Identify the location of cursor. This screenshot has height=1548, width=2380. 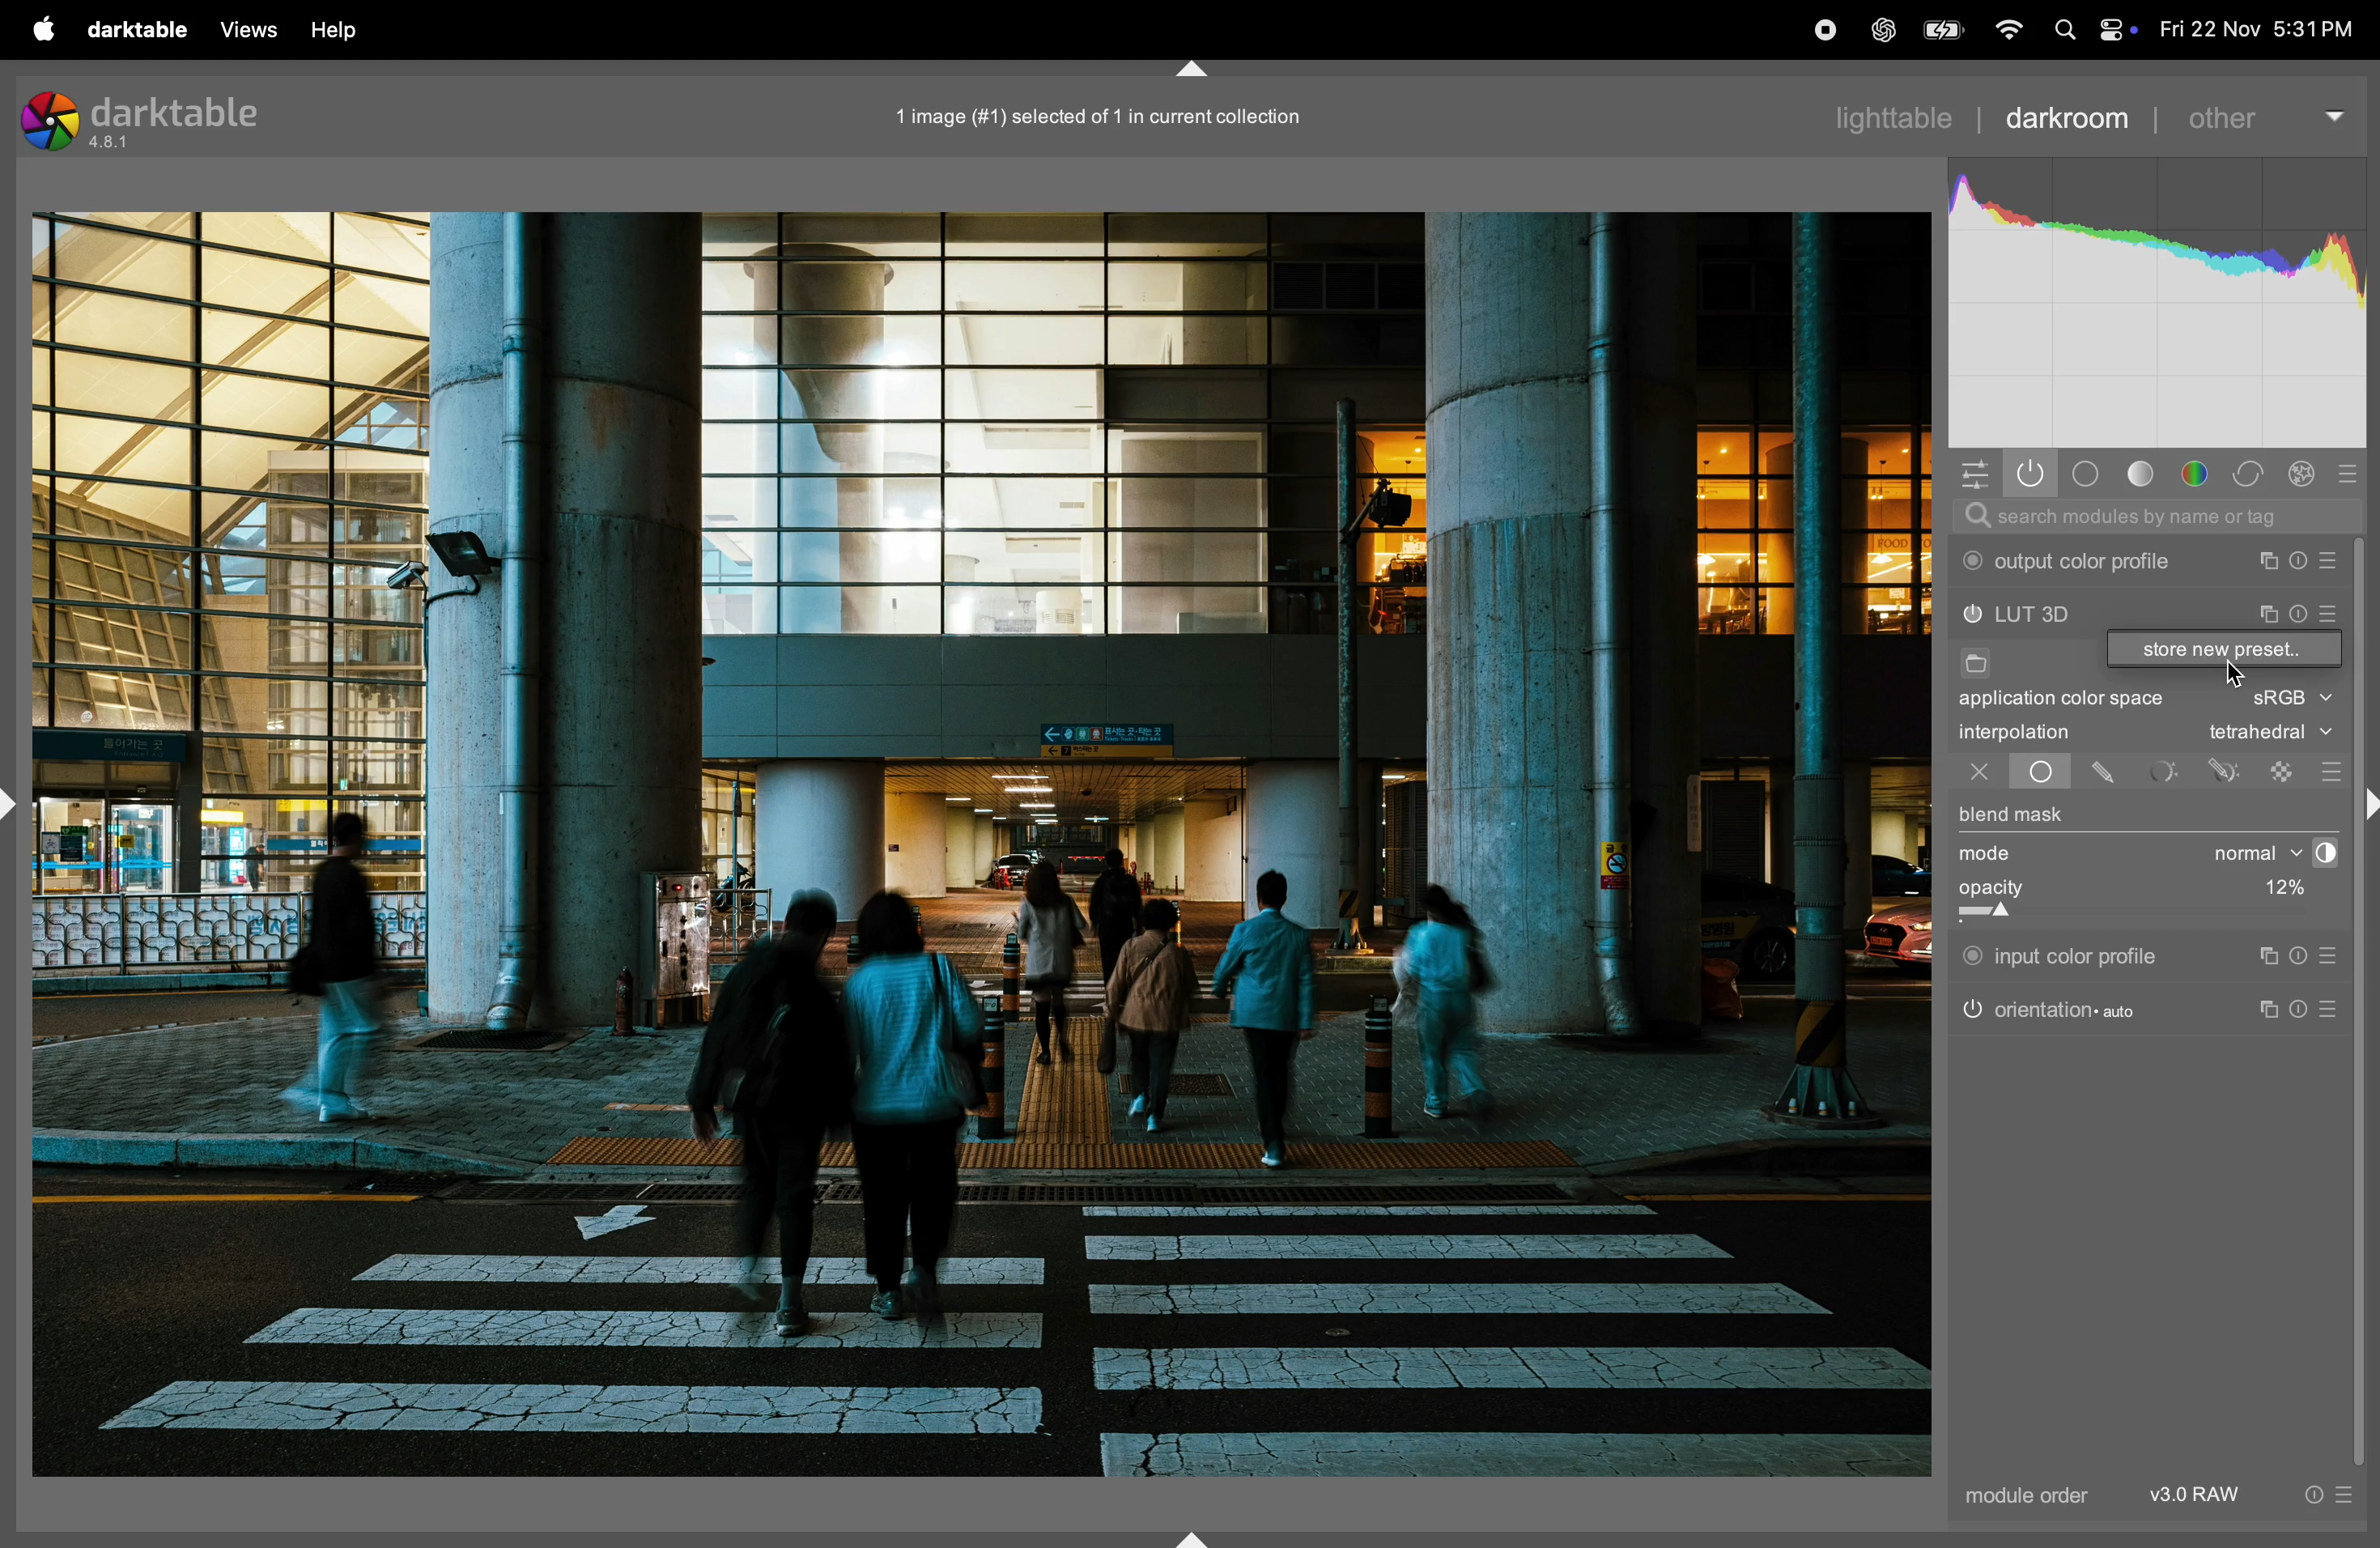
(2234, 677).